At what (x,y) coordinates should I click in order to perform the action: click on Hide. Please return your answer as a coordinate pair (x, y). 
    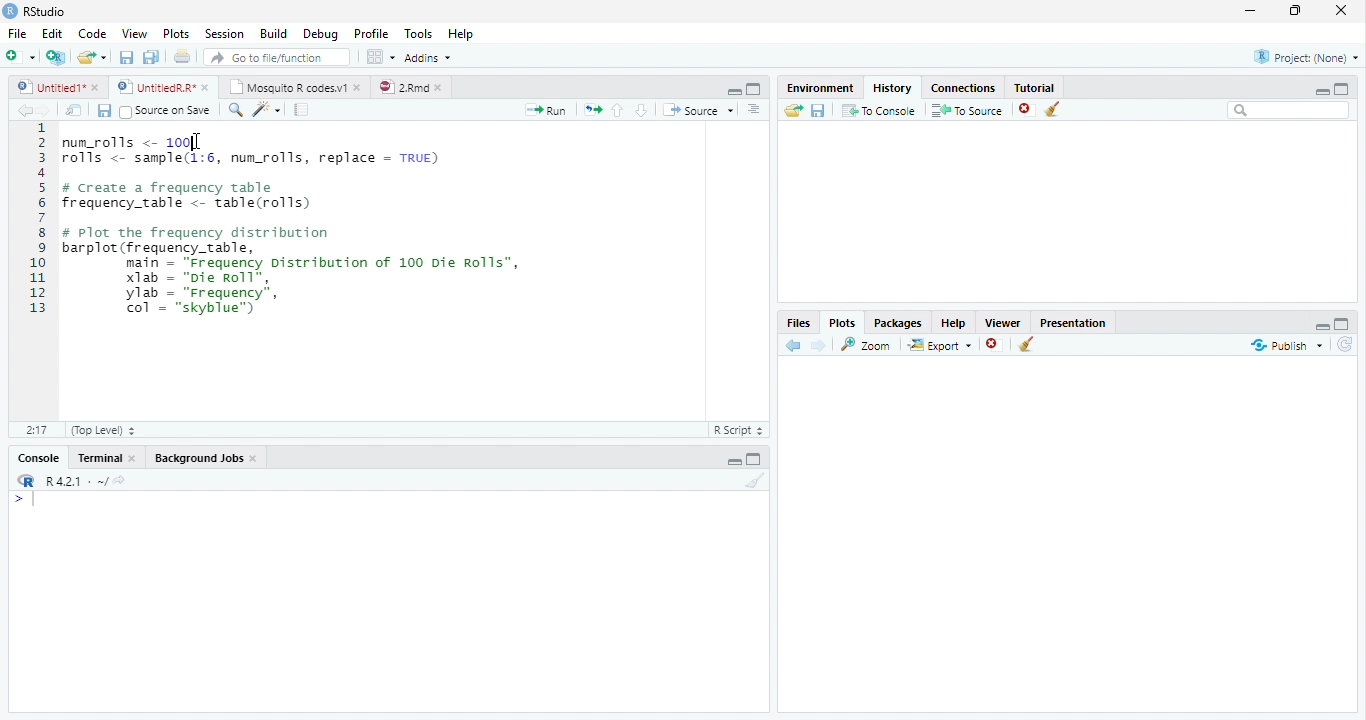
    Looking at the image, I should click on (731, 461).